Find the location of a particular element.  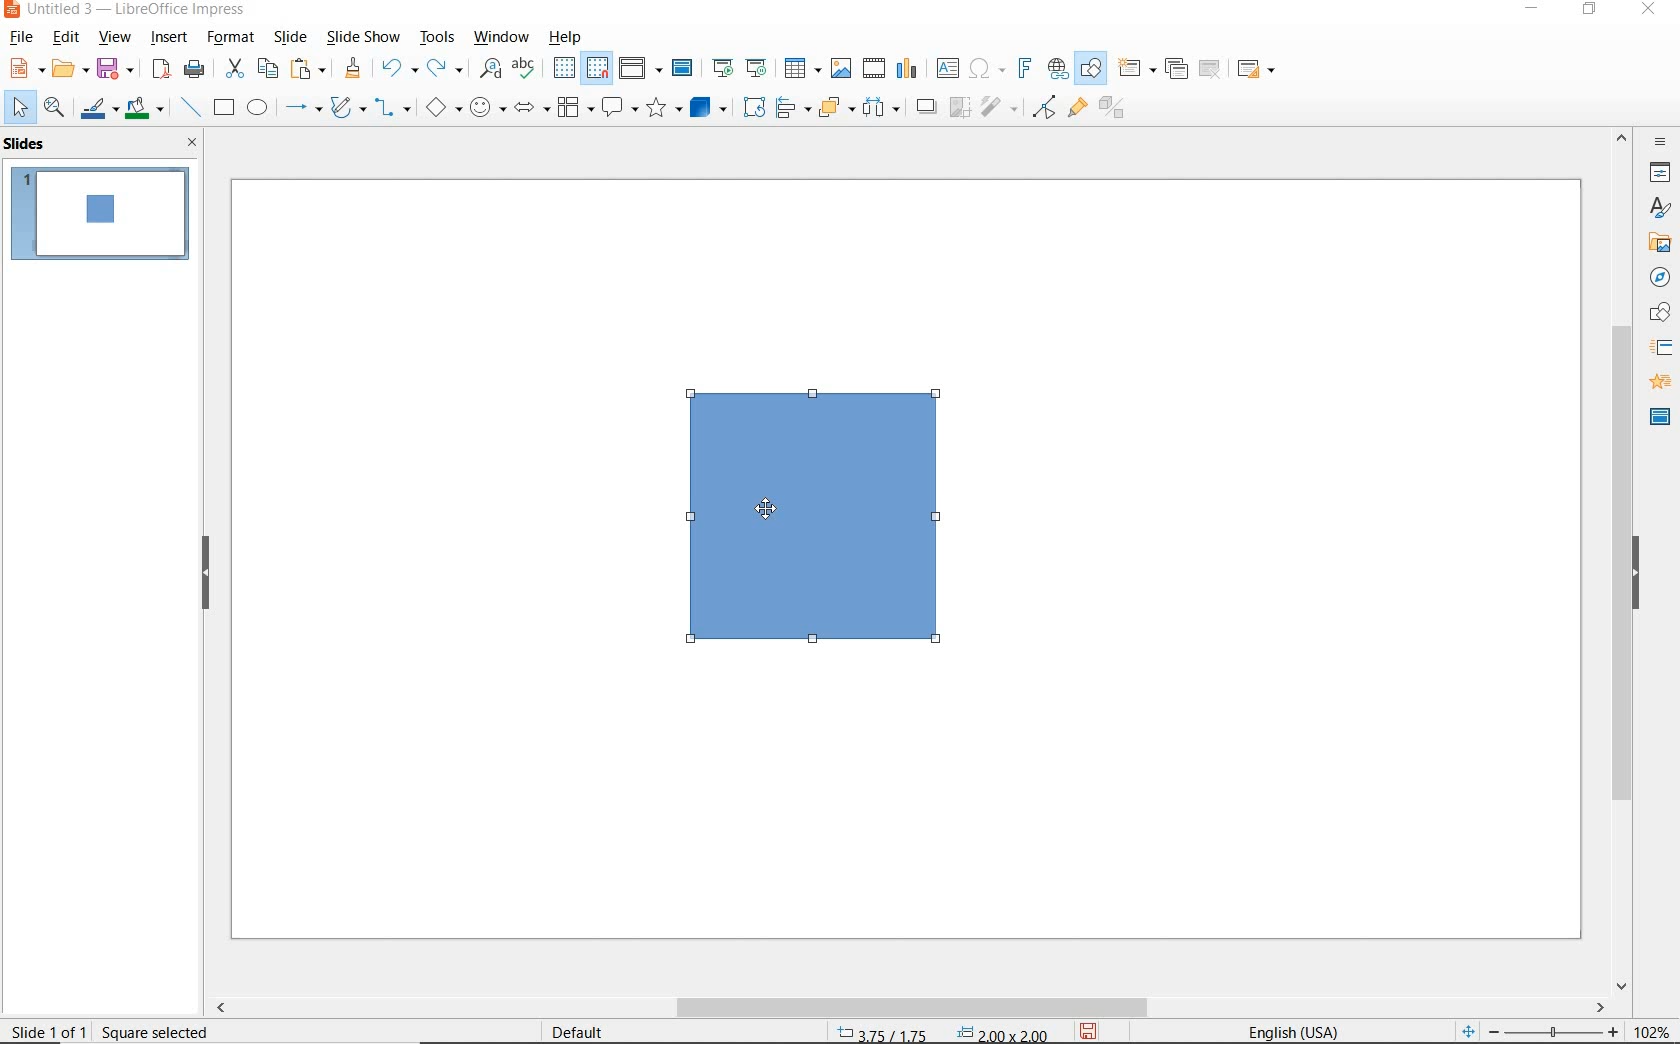

help is located at coordinates (567, 37).